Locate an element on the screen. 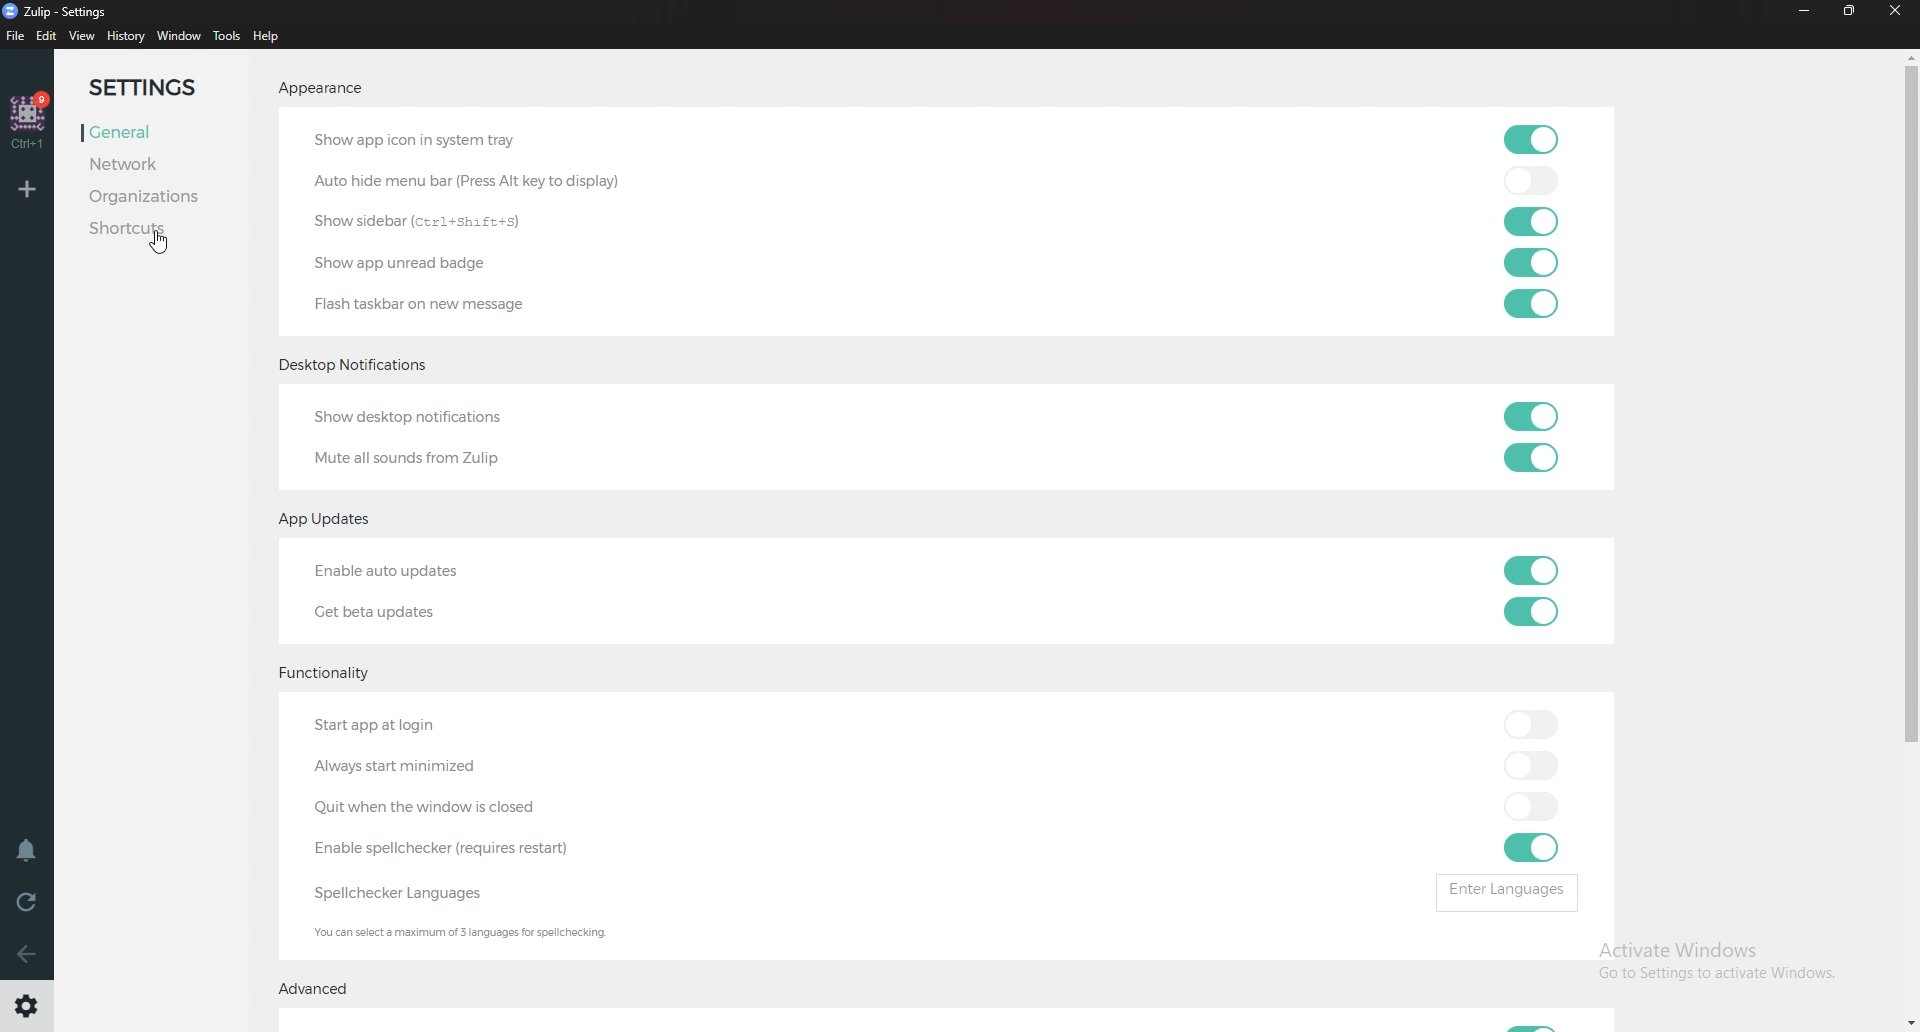  Info is located at coordinates (472, 931).